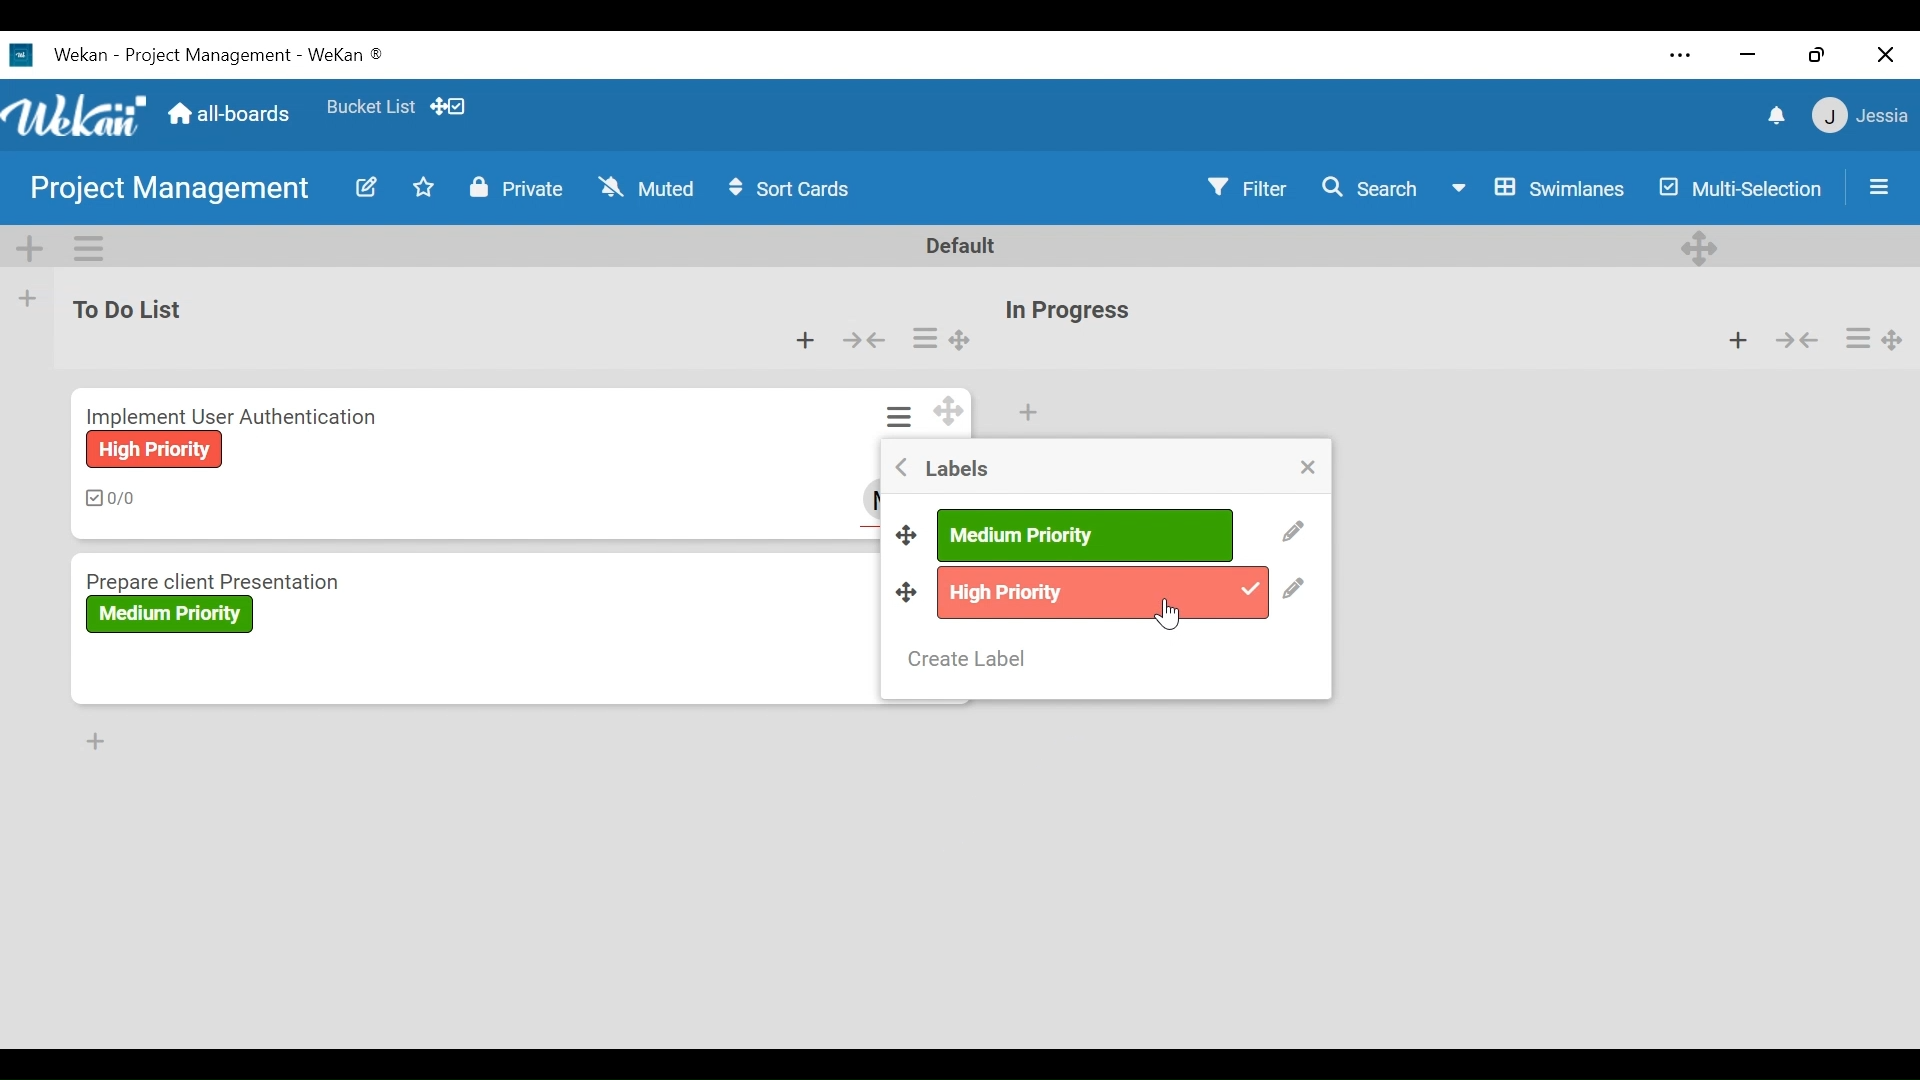 The height and width of the screenshot is (1080, 1920). Describe the element at coordinates (114, 498) in the screenshot. I see `Number of checklists` at that location.